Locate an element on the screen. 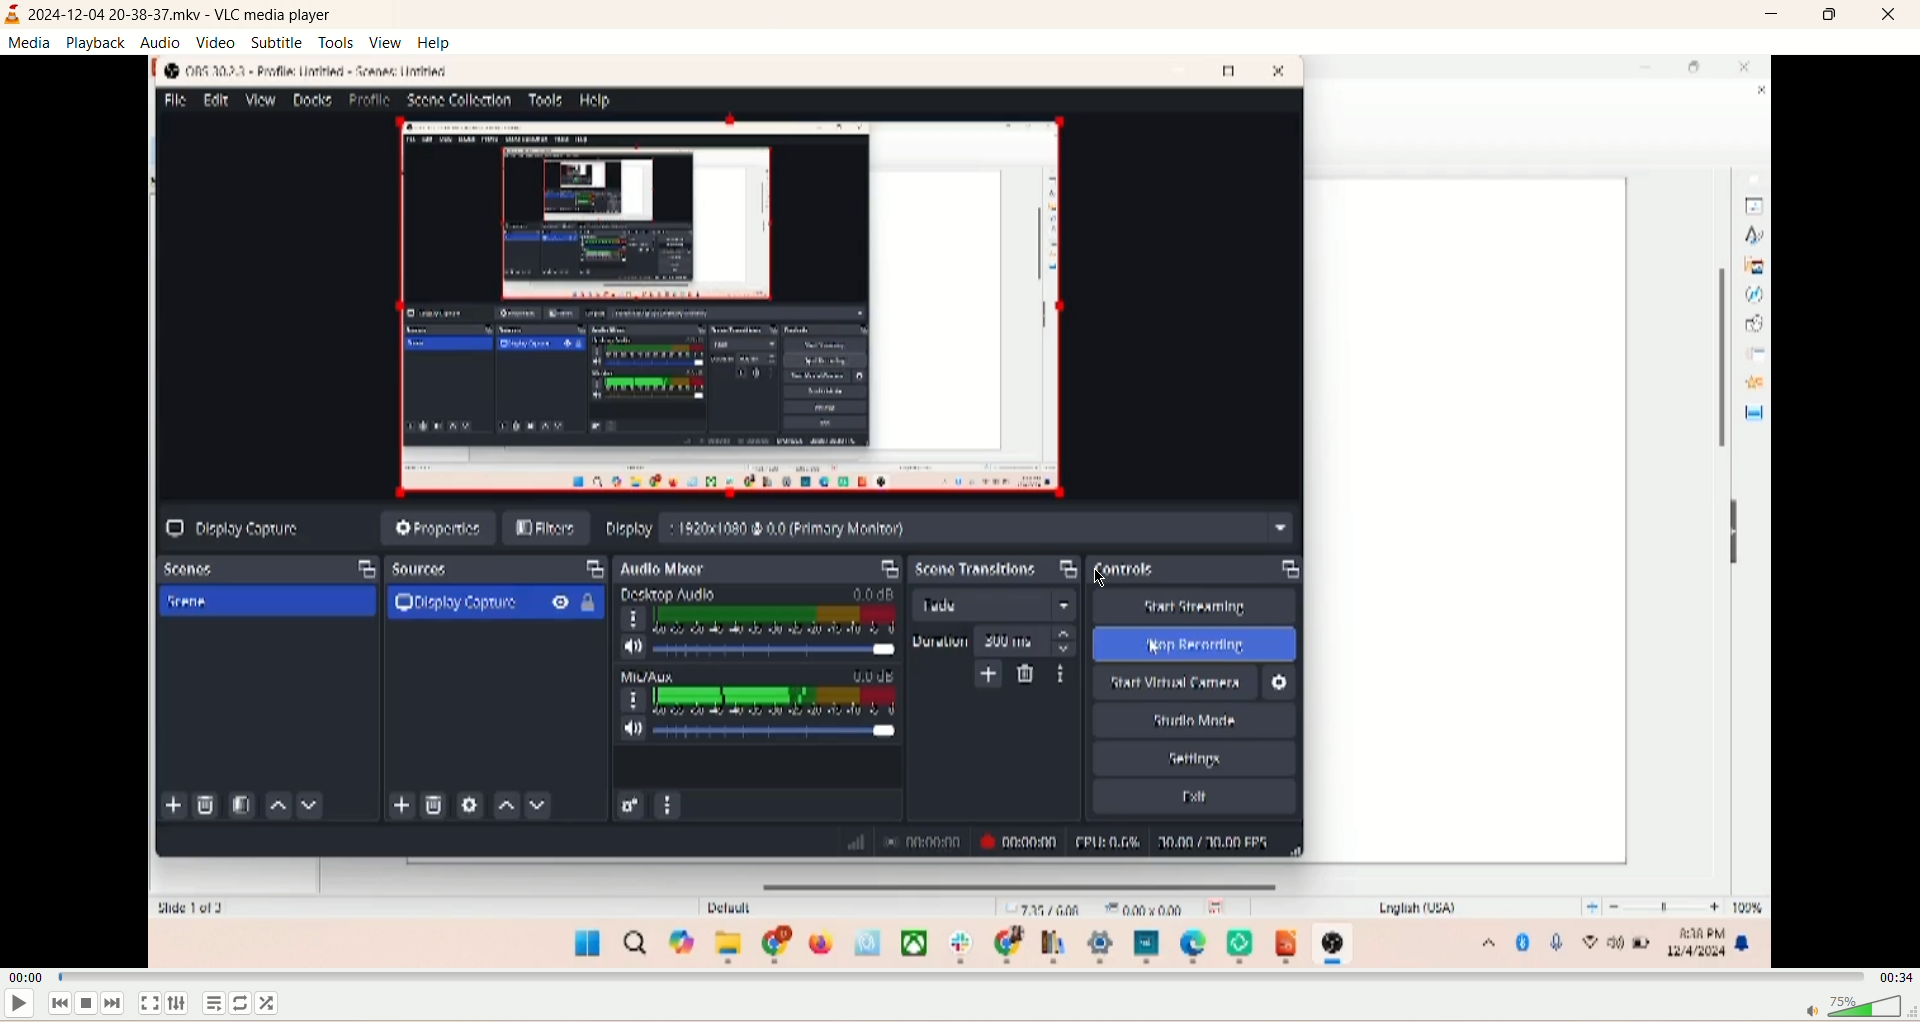 This screenshot has height=1022, width=1920. view is located at coordinates (388, 42).